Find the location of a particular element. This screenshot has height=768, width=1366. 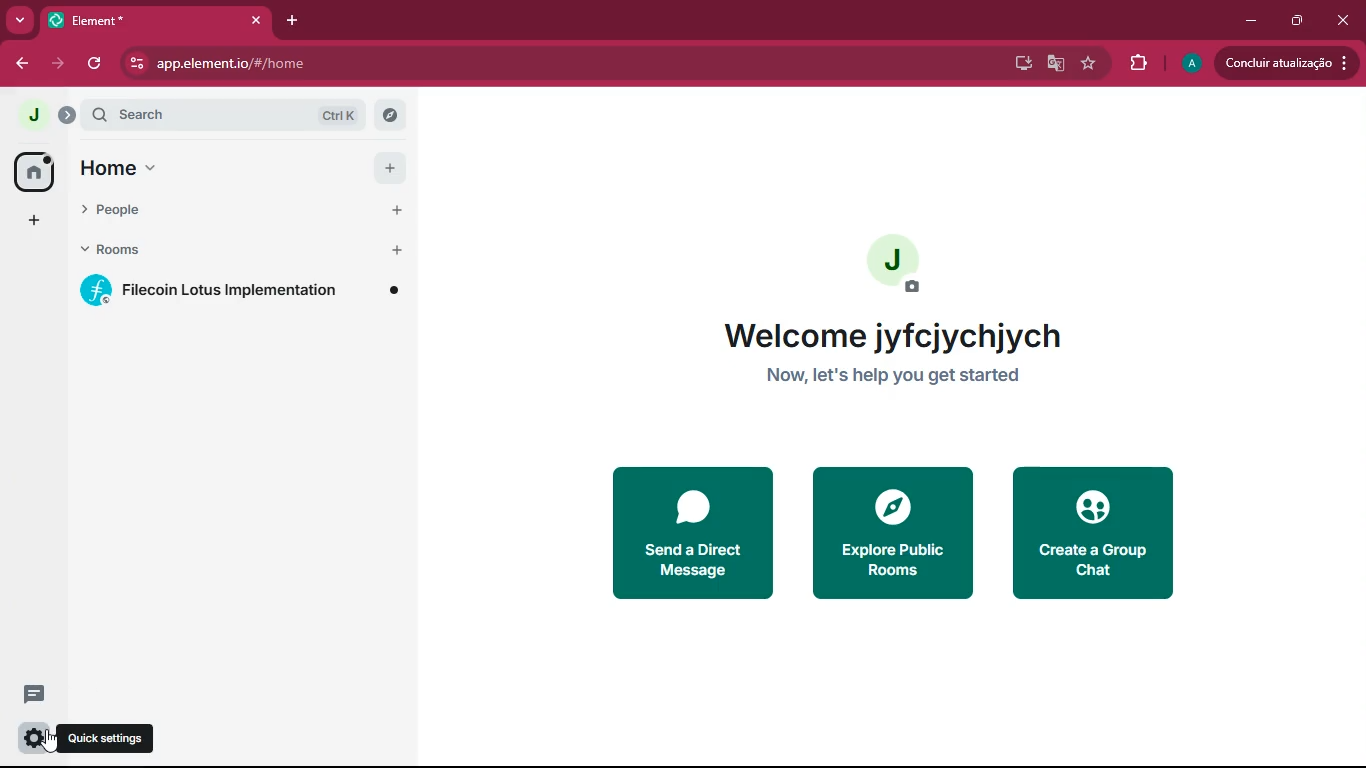

add tab is located at coordinates (288, 24).